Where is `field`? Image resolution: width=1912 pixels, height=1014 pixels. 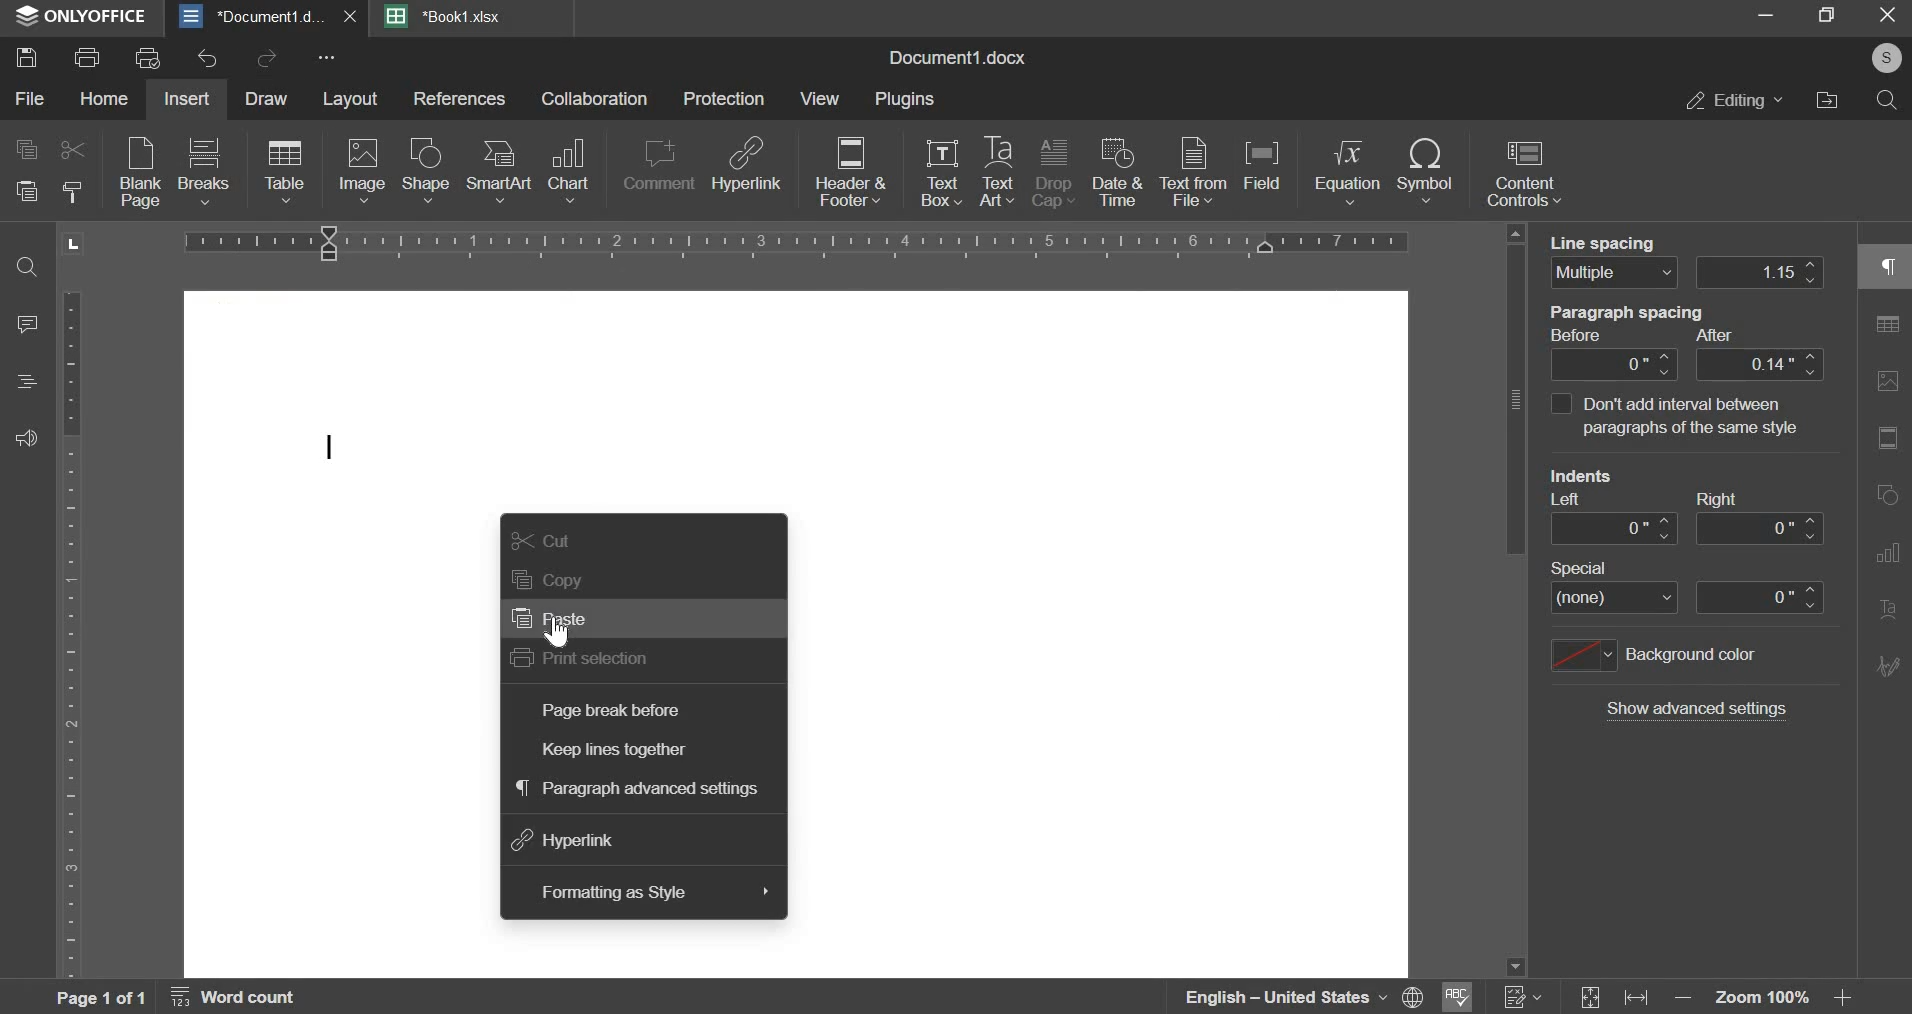
field is located at coordinates (1268, 172).